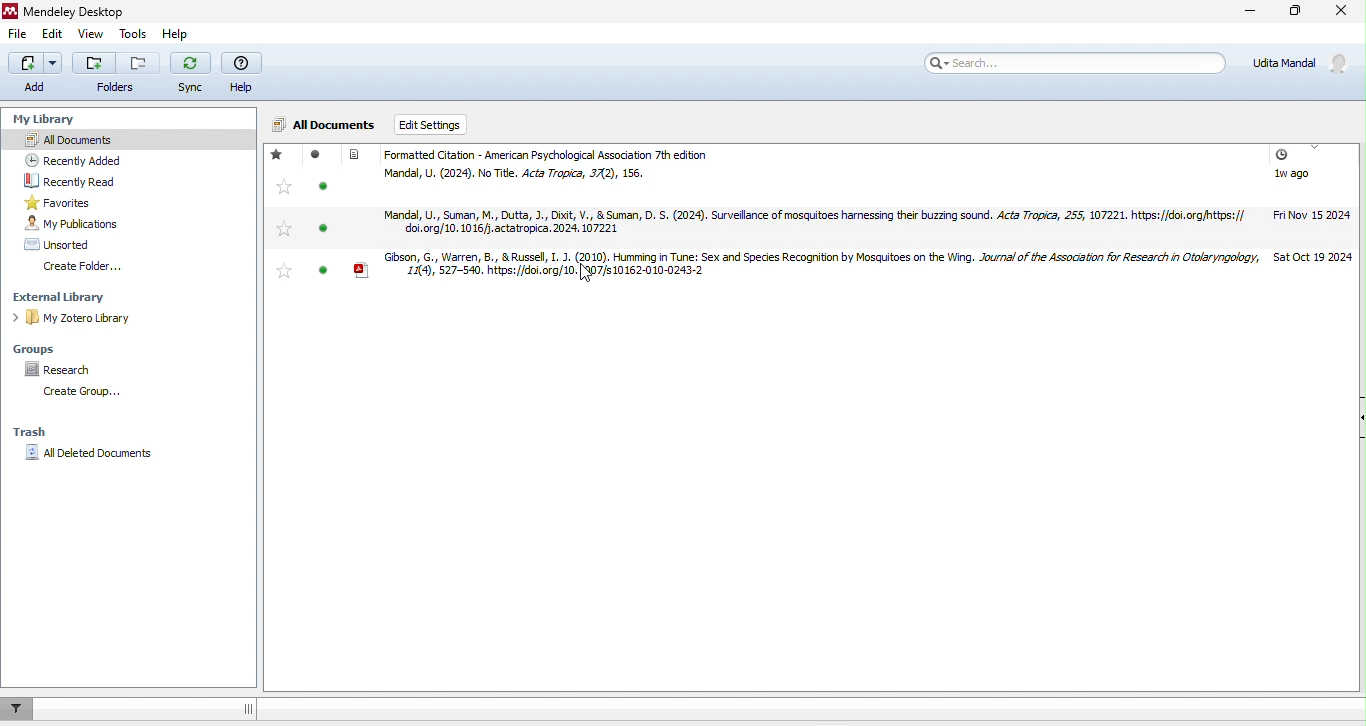  Describe the element at coordinates (117, 73) in the screenshot. I see `folder` at that location.